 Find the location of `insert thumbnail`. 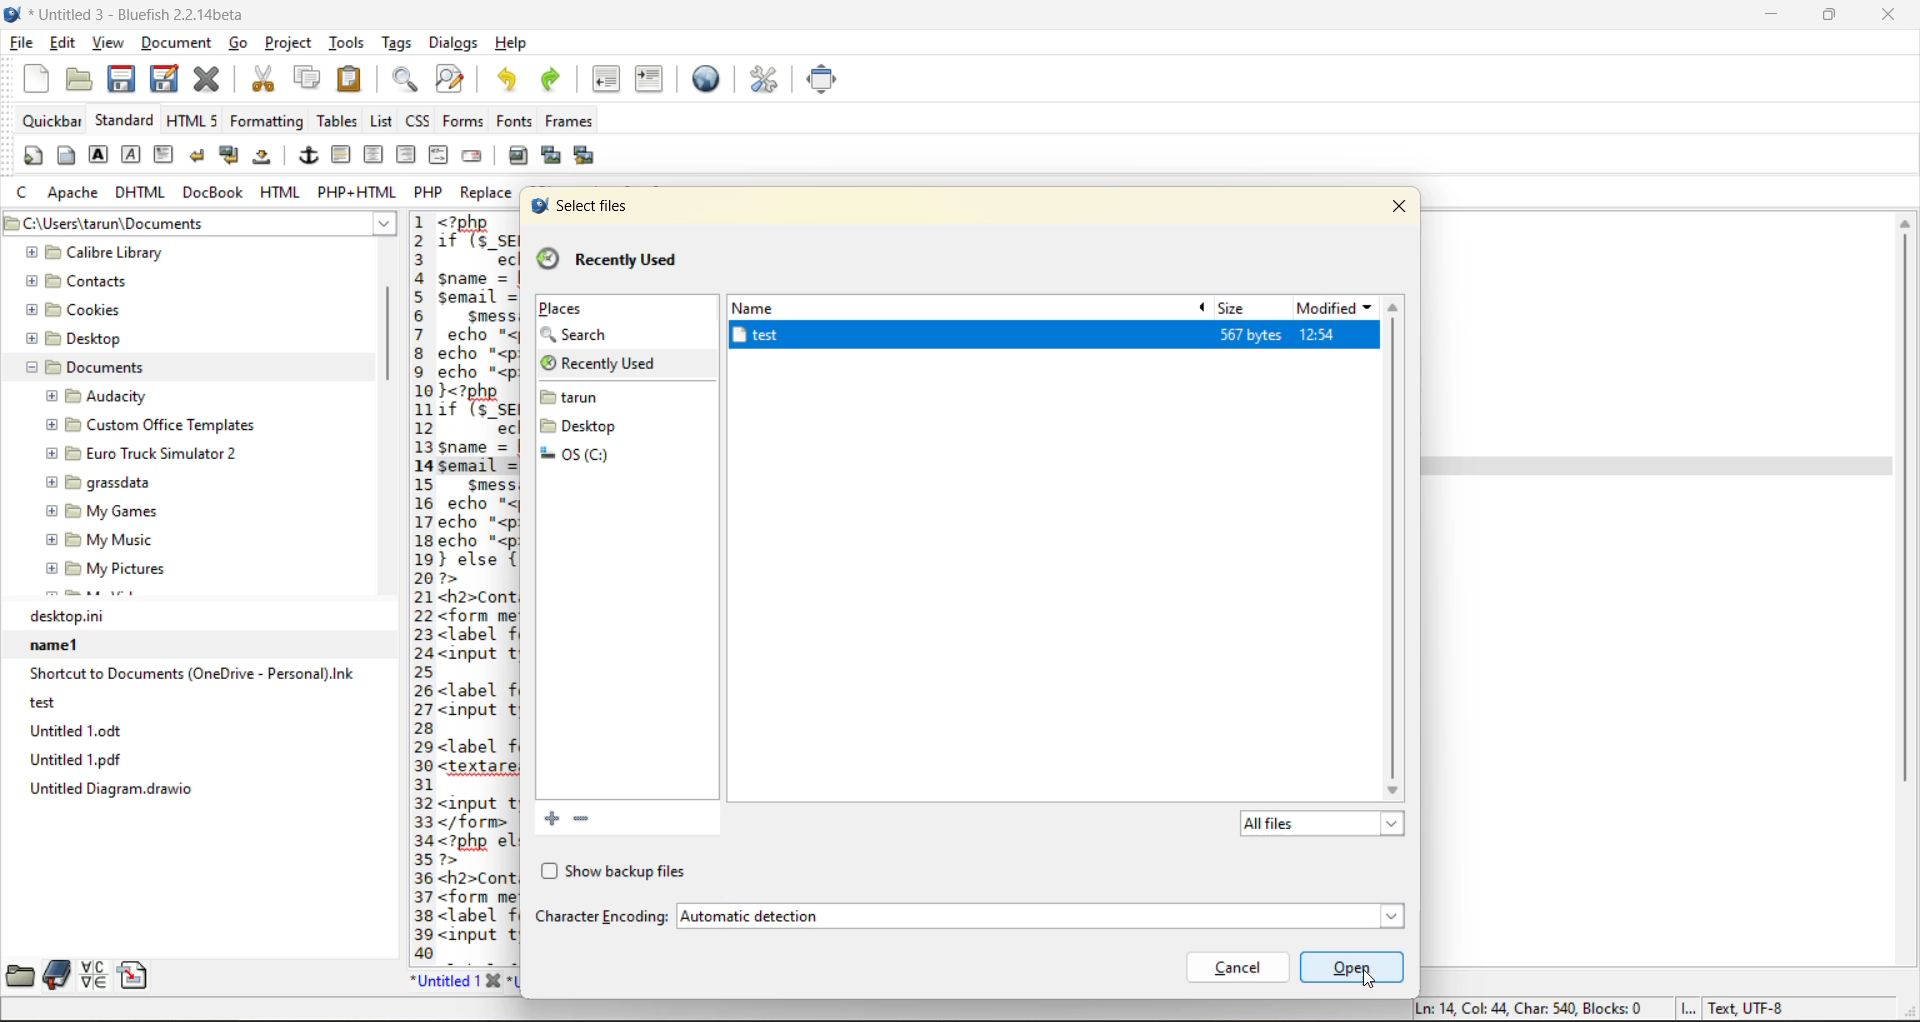

insert thumbnail is located at coordinates (552, 158).